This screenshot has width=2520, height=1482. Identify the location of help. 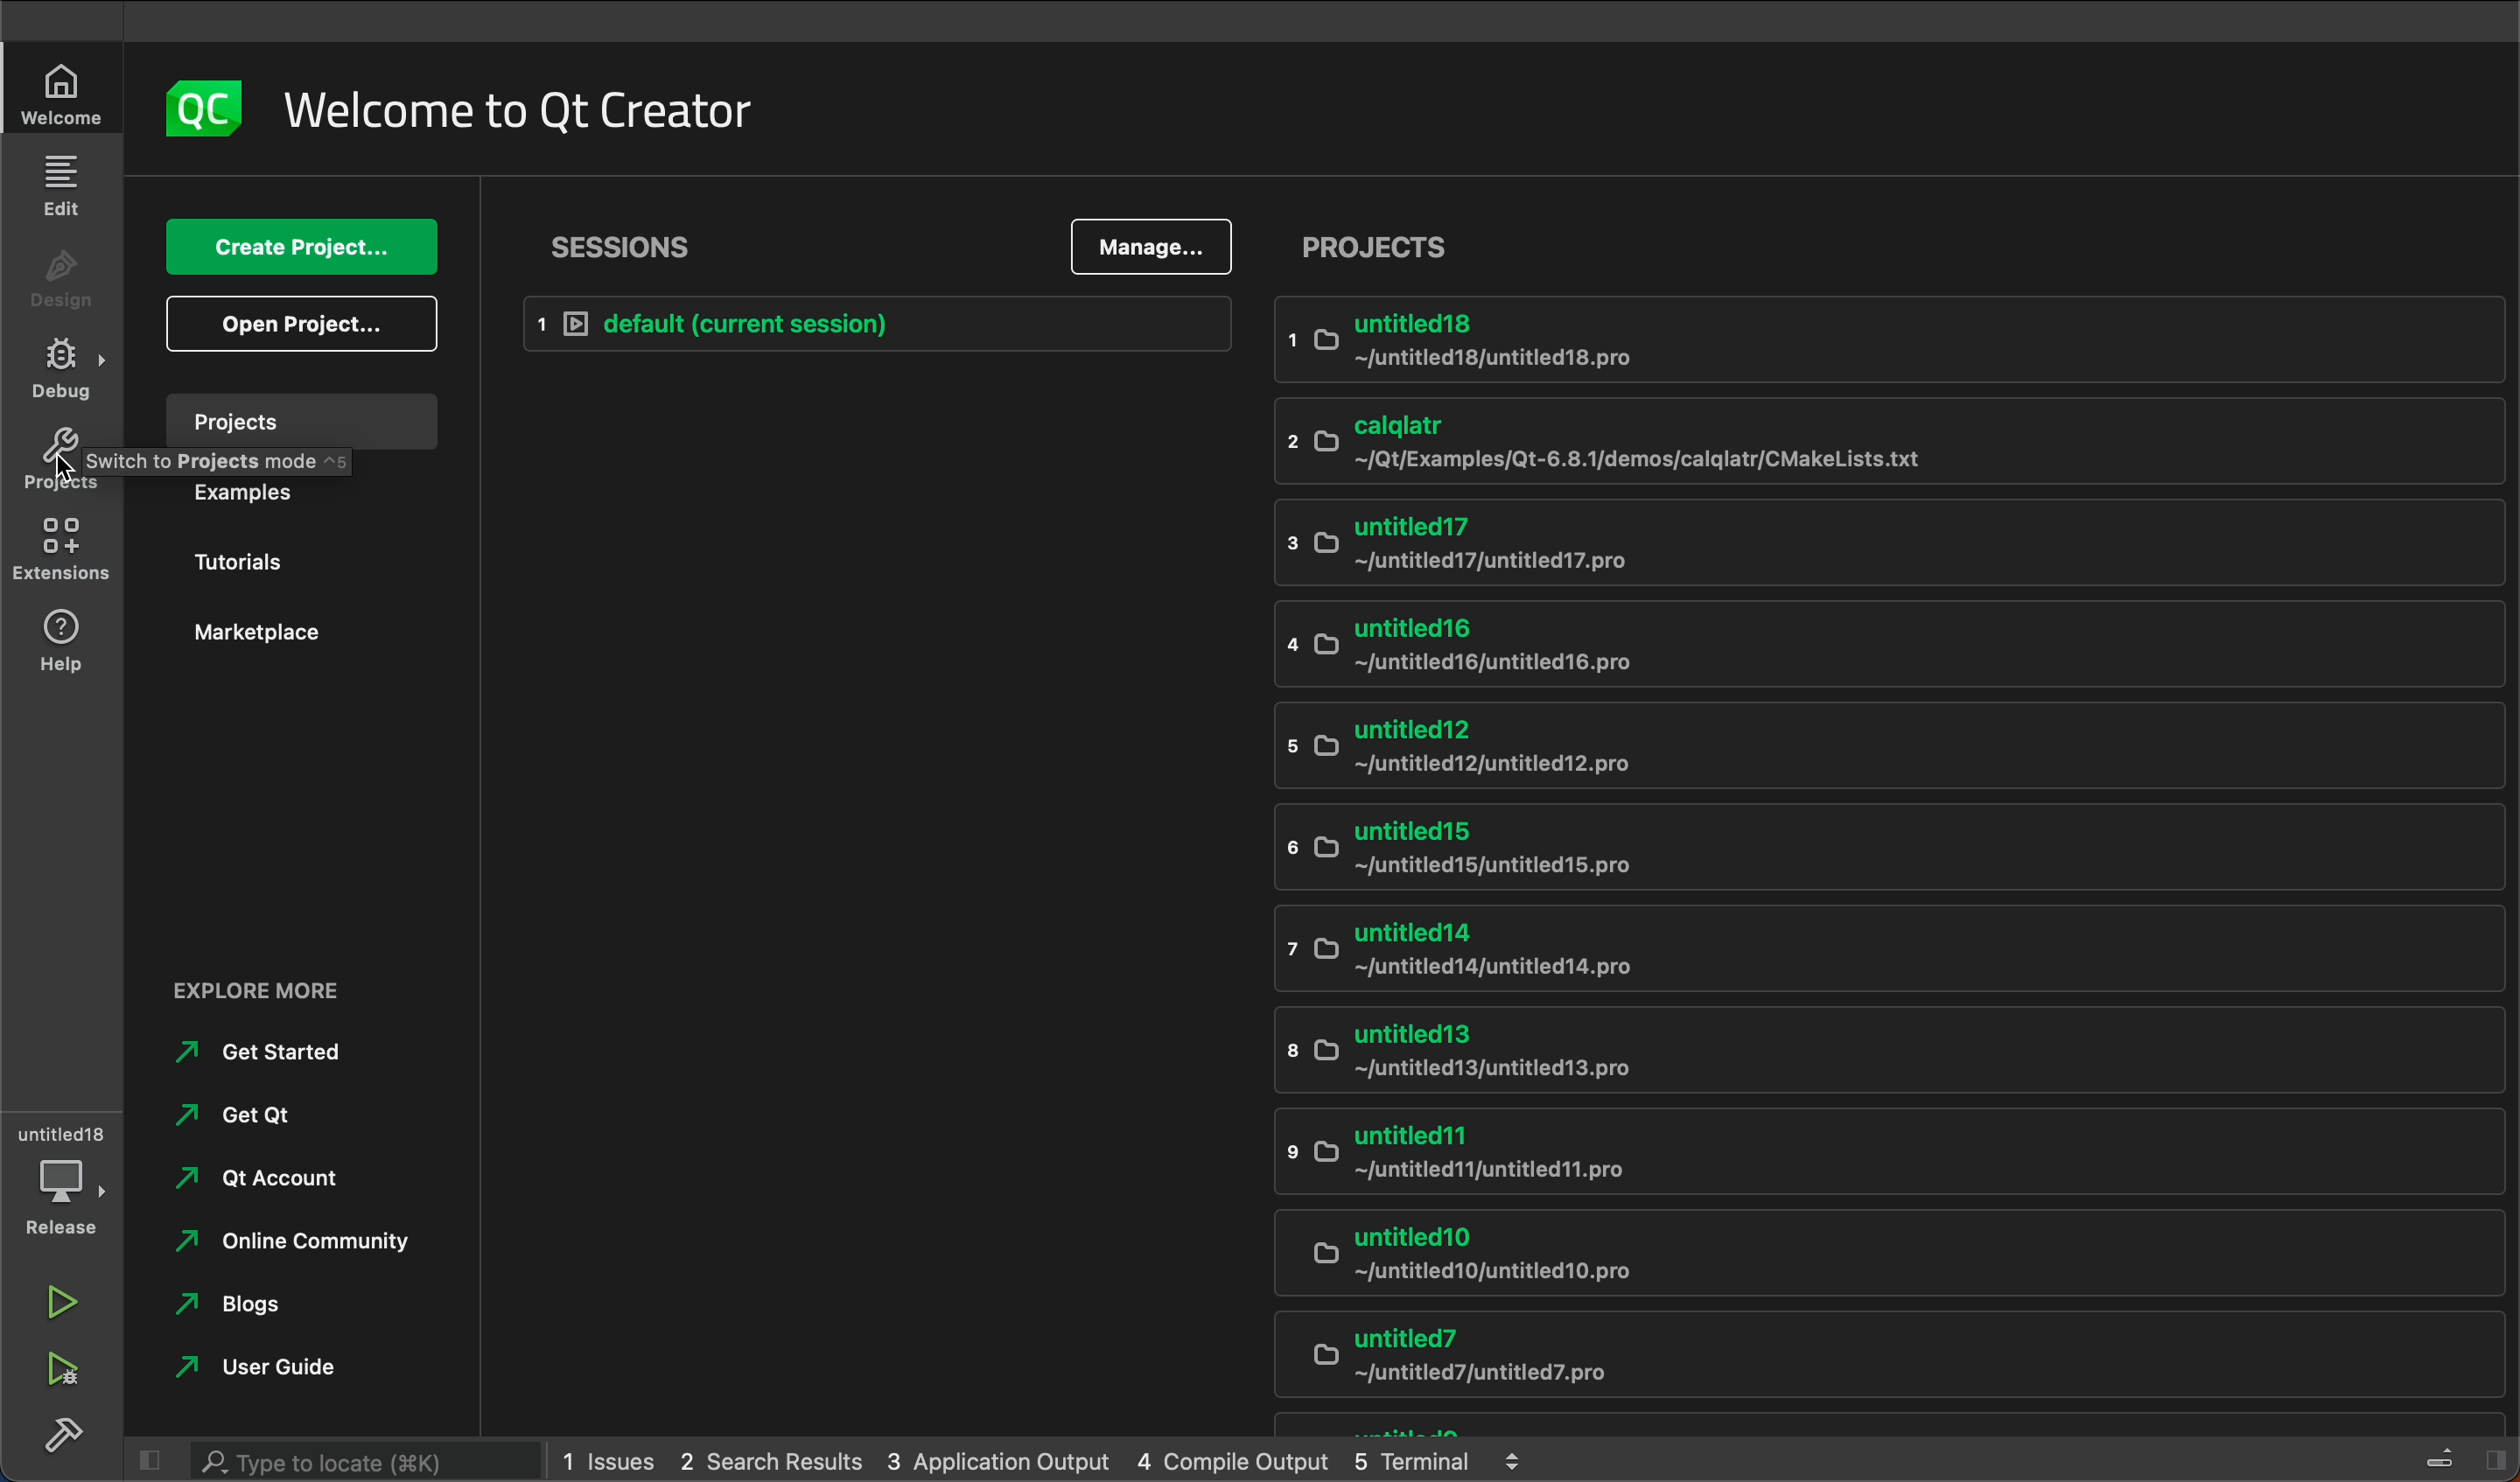
(64, 639).